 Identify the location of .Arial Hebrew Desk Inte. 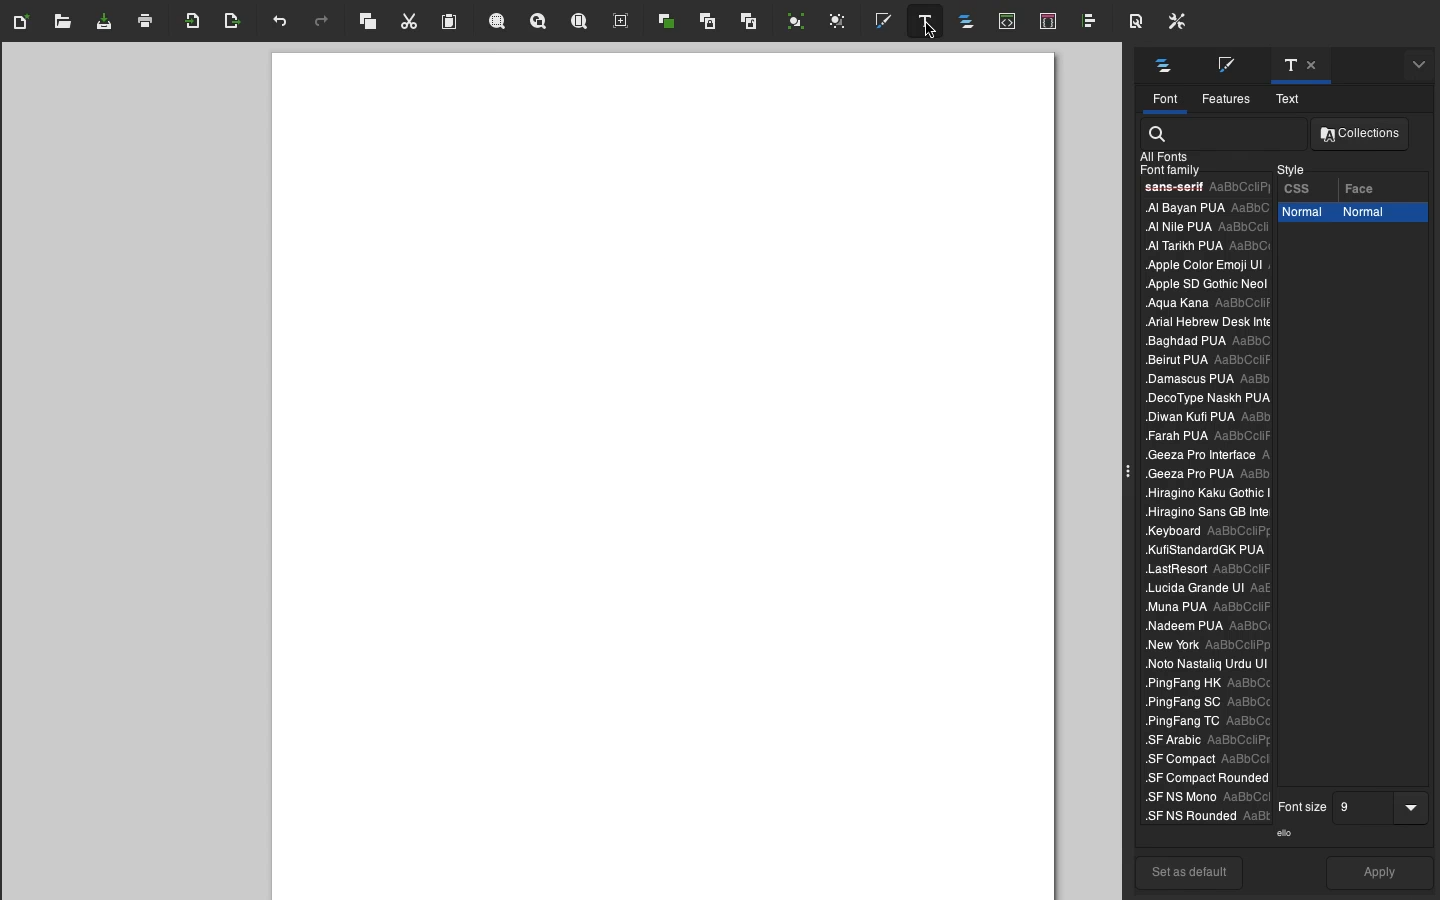
(1209, 321).